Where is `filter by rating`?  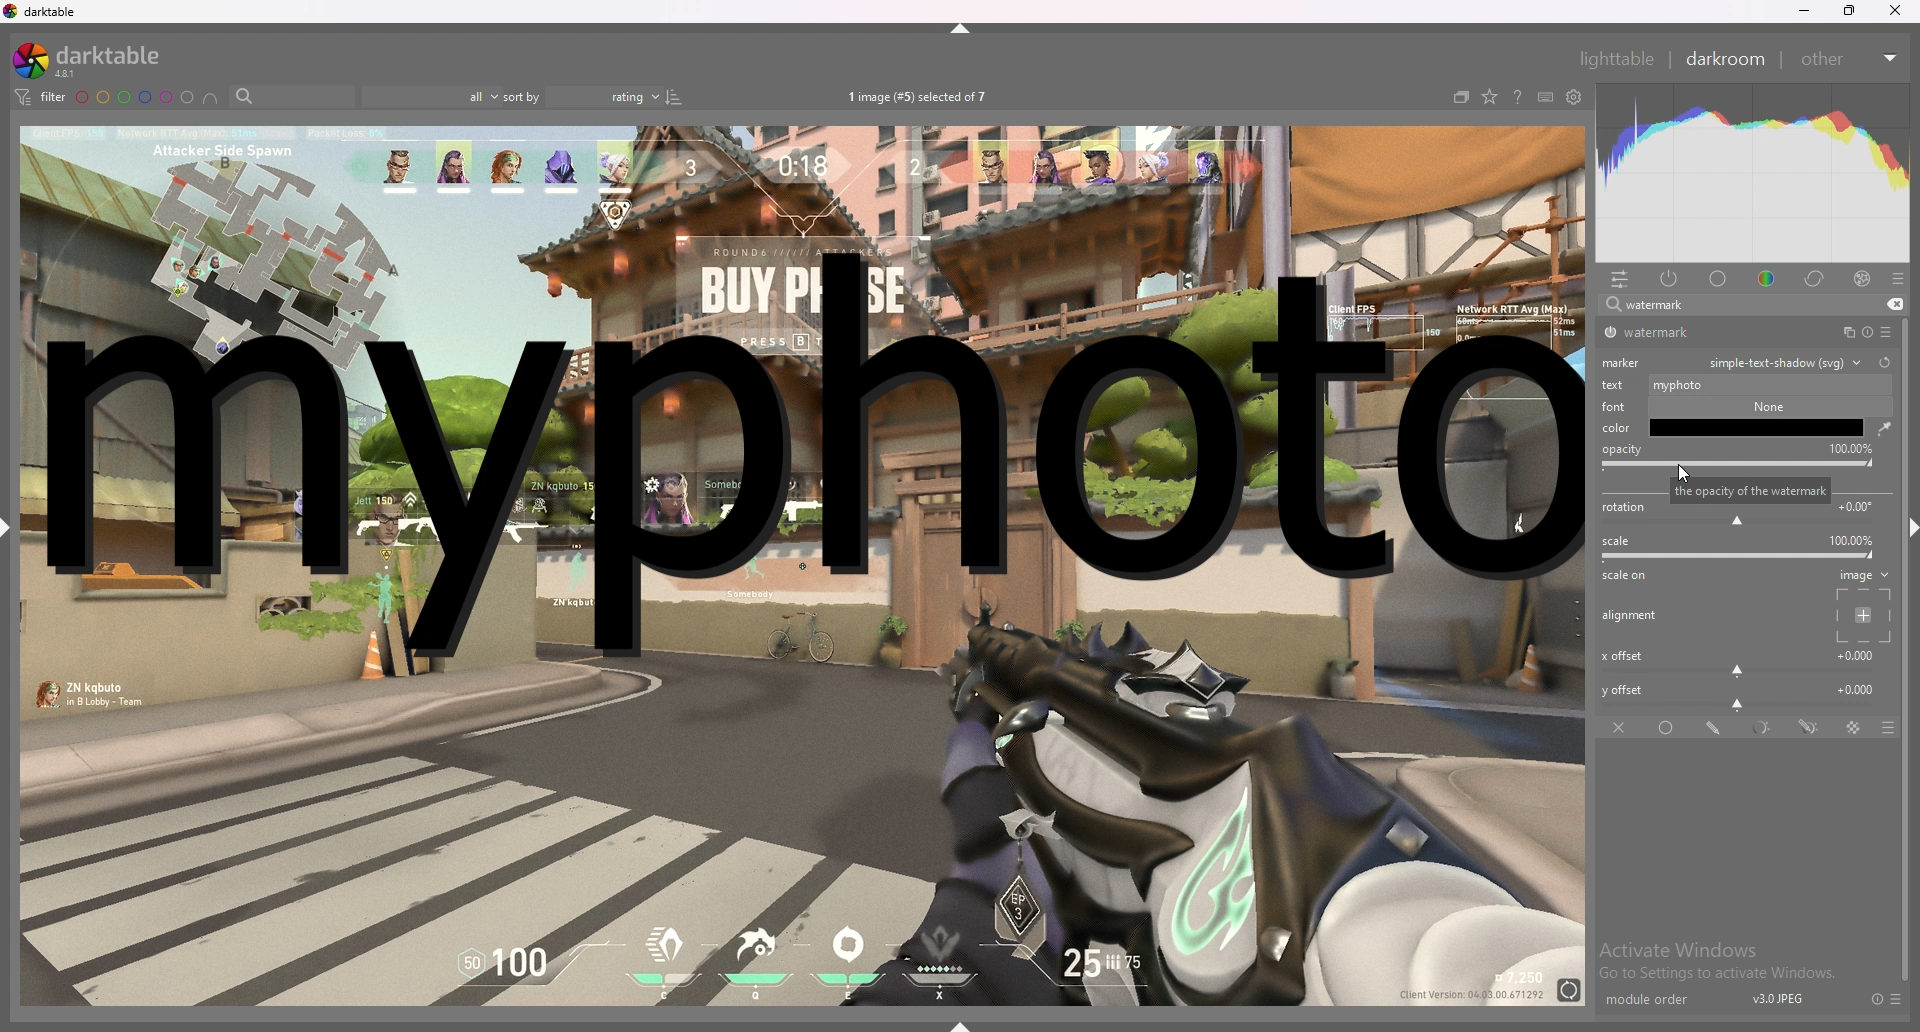 filter by rating is located at coordinates (429, 97).